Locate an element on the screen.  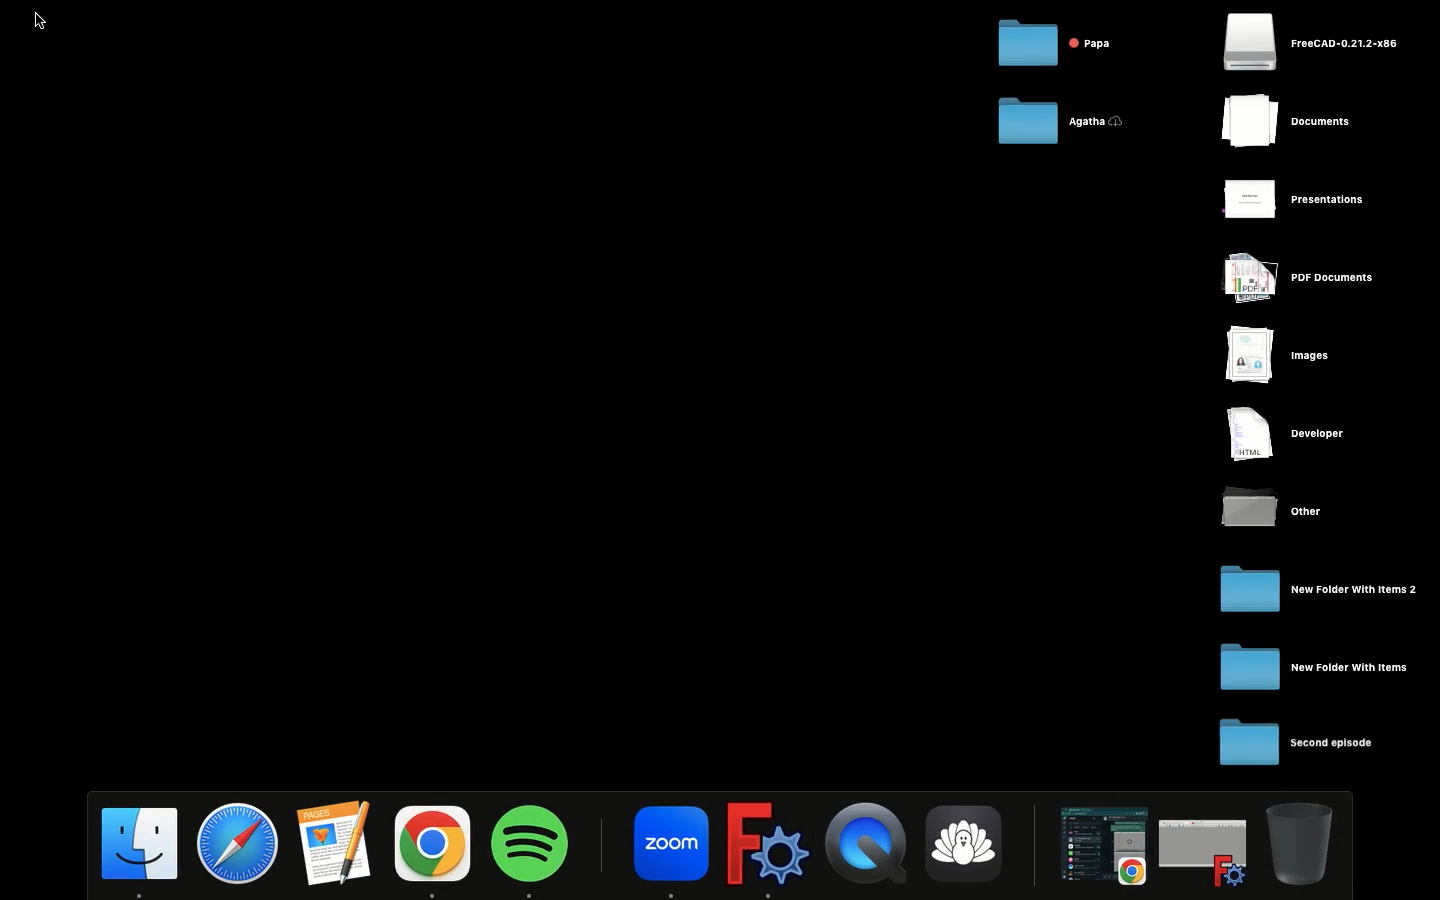
Developer is located at coordinates (1286, 435).